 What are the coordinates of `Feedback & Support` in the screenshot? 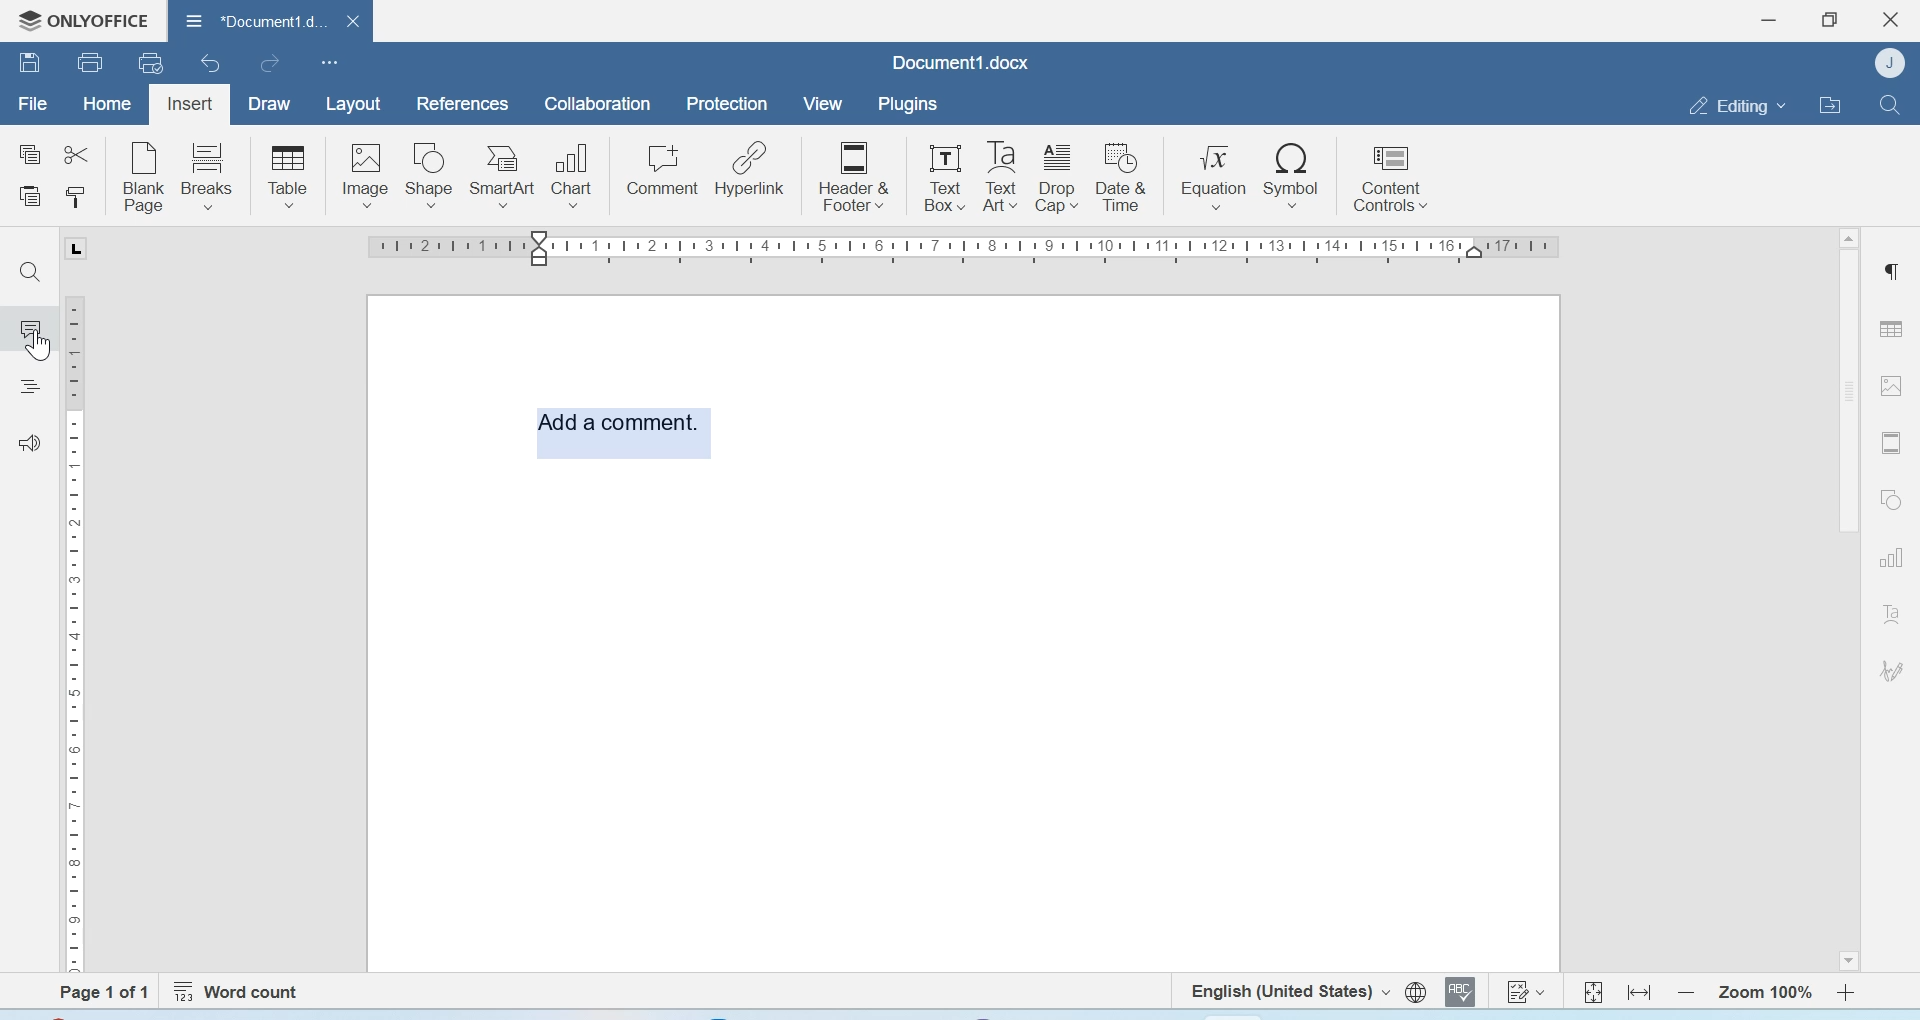 It's located at (31, 442).